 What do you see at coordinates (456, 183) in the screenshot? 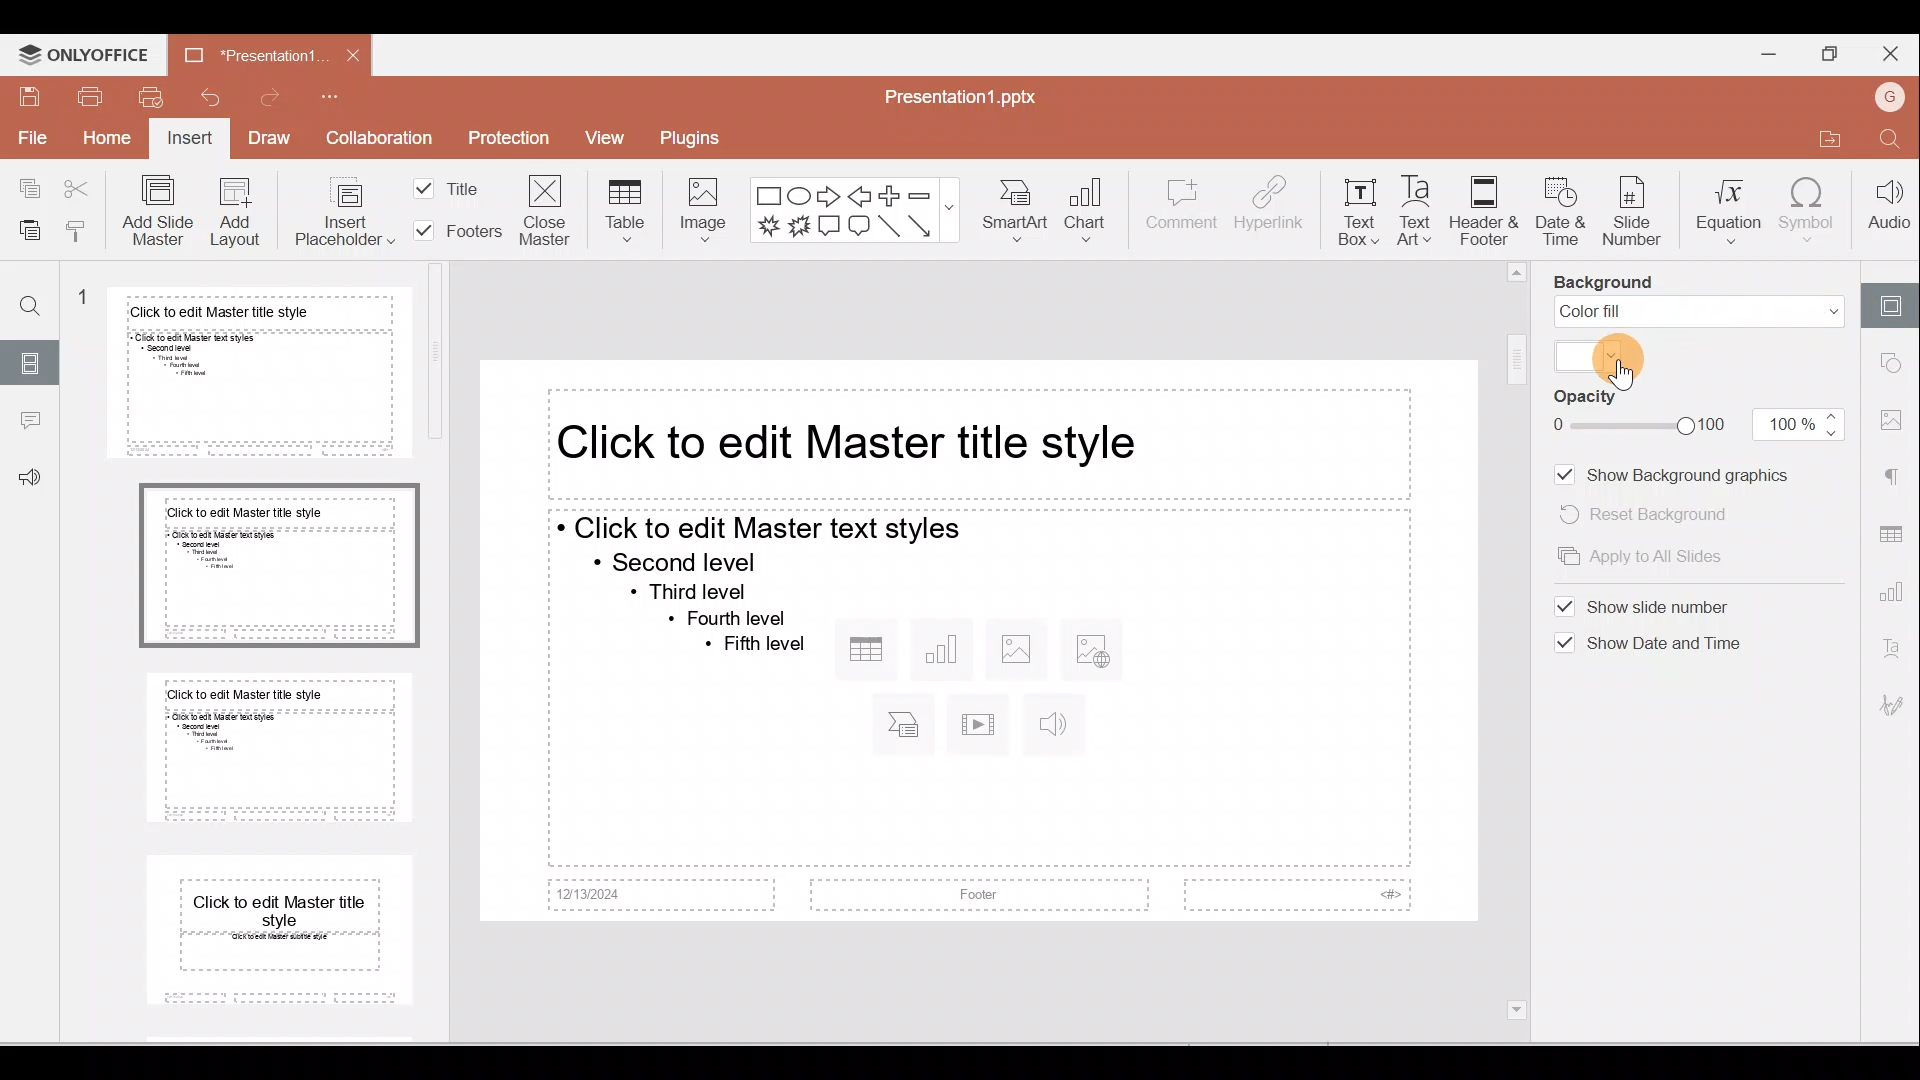
I see `Title` at bounding box center [456, 183].